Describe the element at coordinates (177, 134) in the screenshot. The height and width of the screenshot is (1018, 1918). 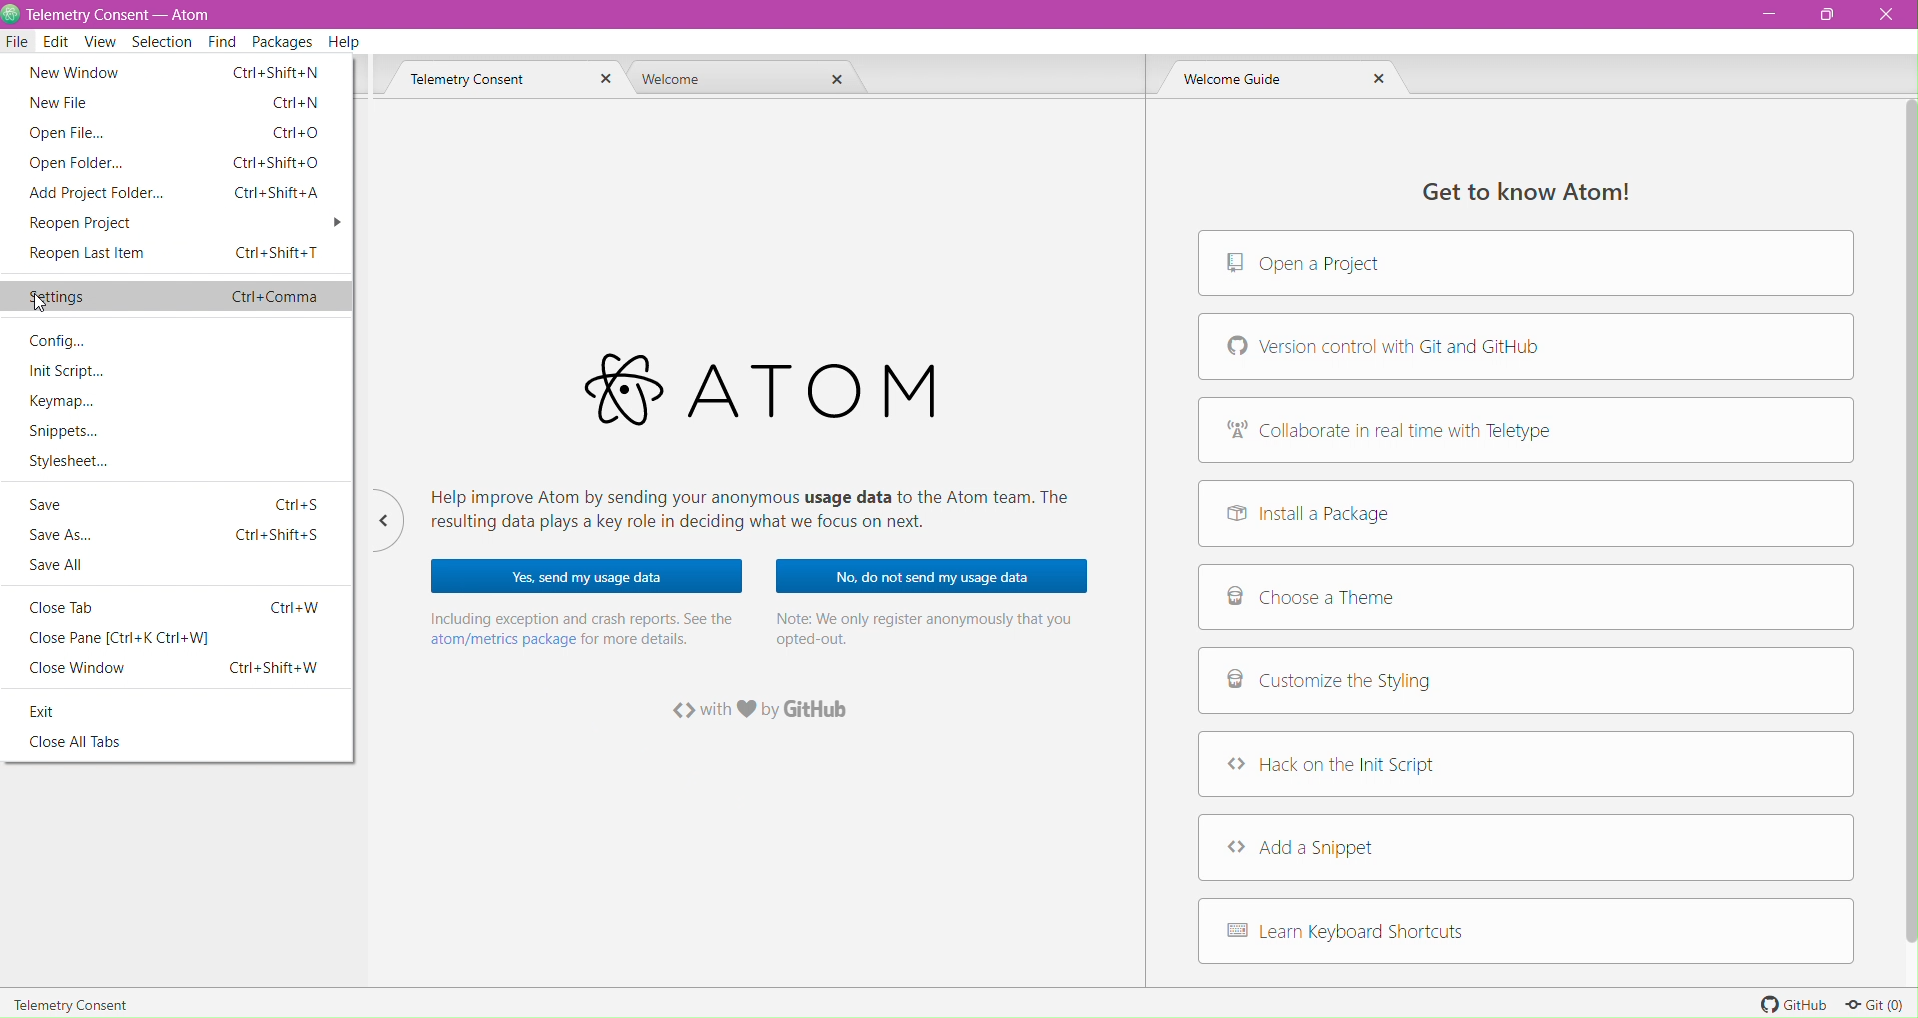
I see `Open File` at that location.